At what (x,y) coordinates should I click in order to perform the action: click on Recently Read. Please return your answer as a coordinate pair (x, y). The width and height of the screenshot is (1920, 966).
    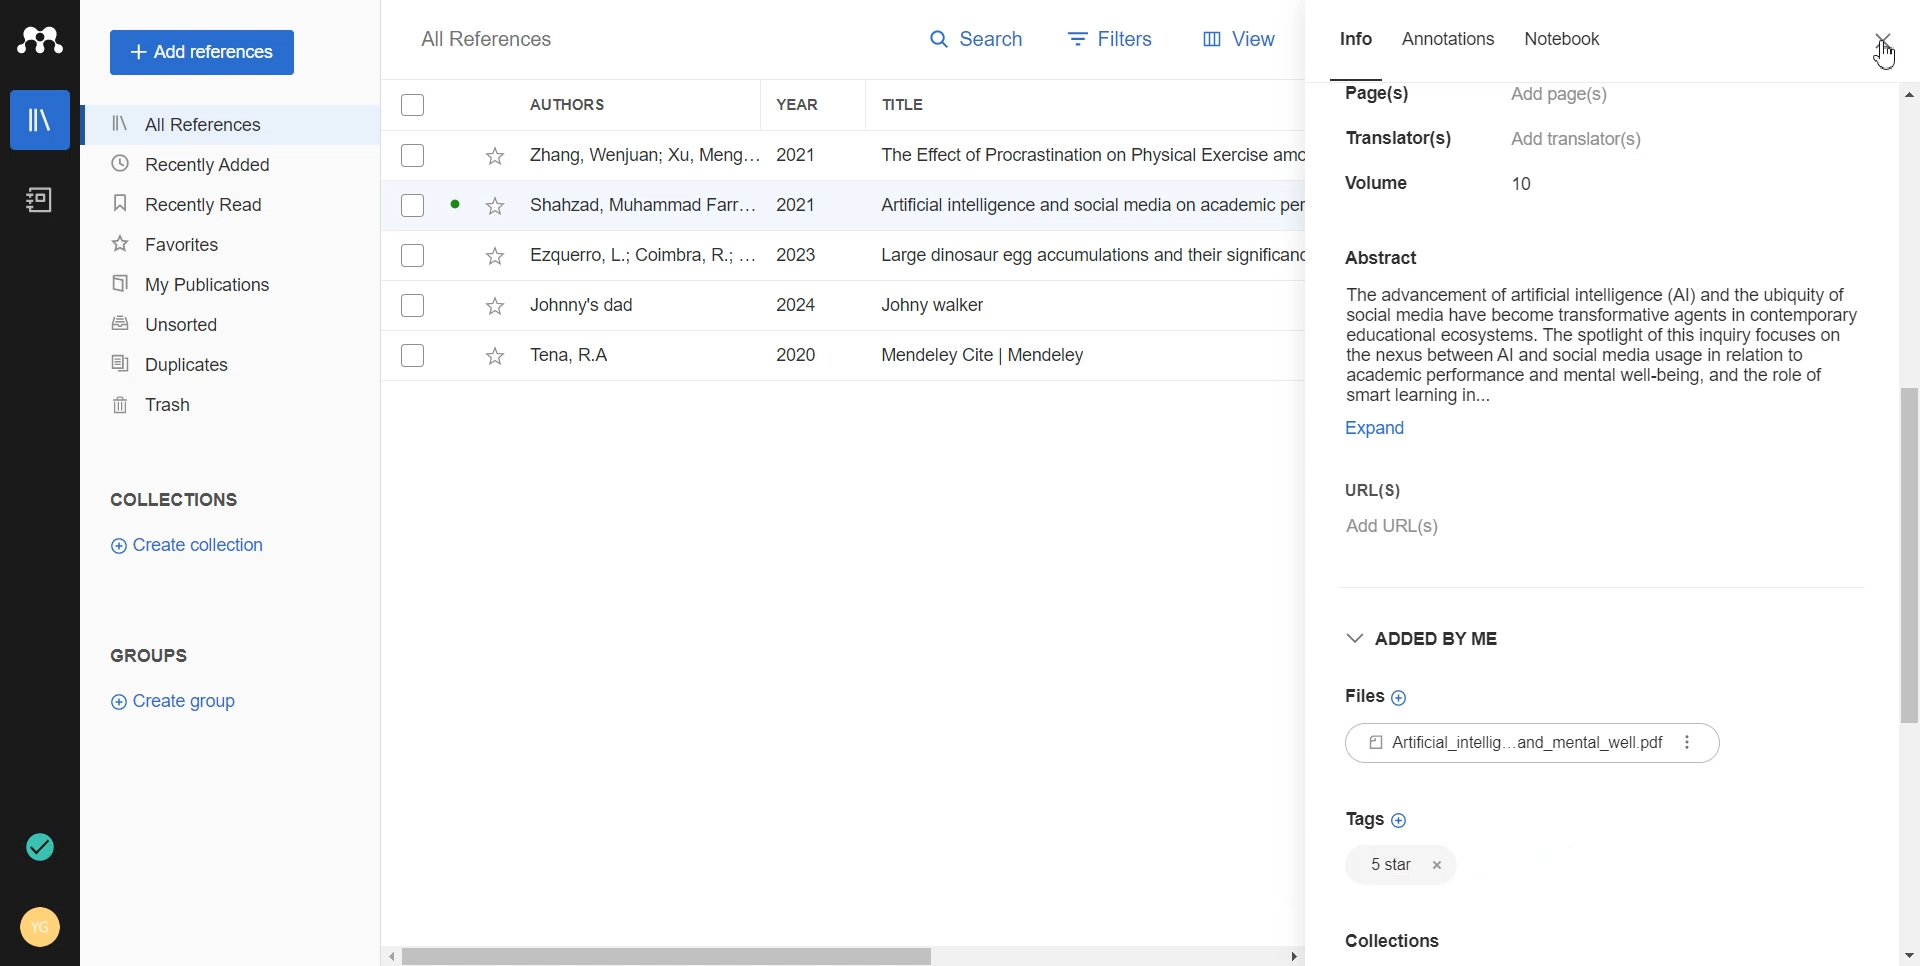
    Looking at the image, I should click on (225, 204).